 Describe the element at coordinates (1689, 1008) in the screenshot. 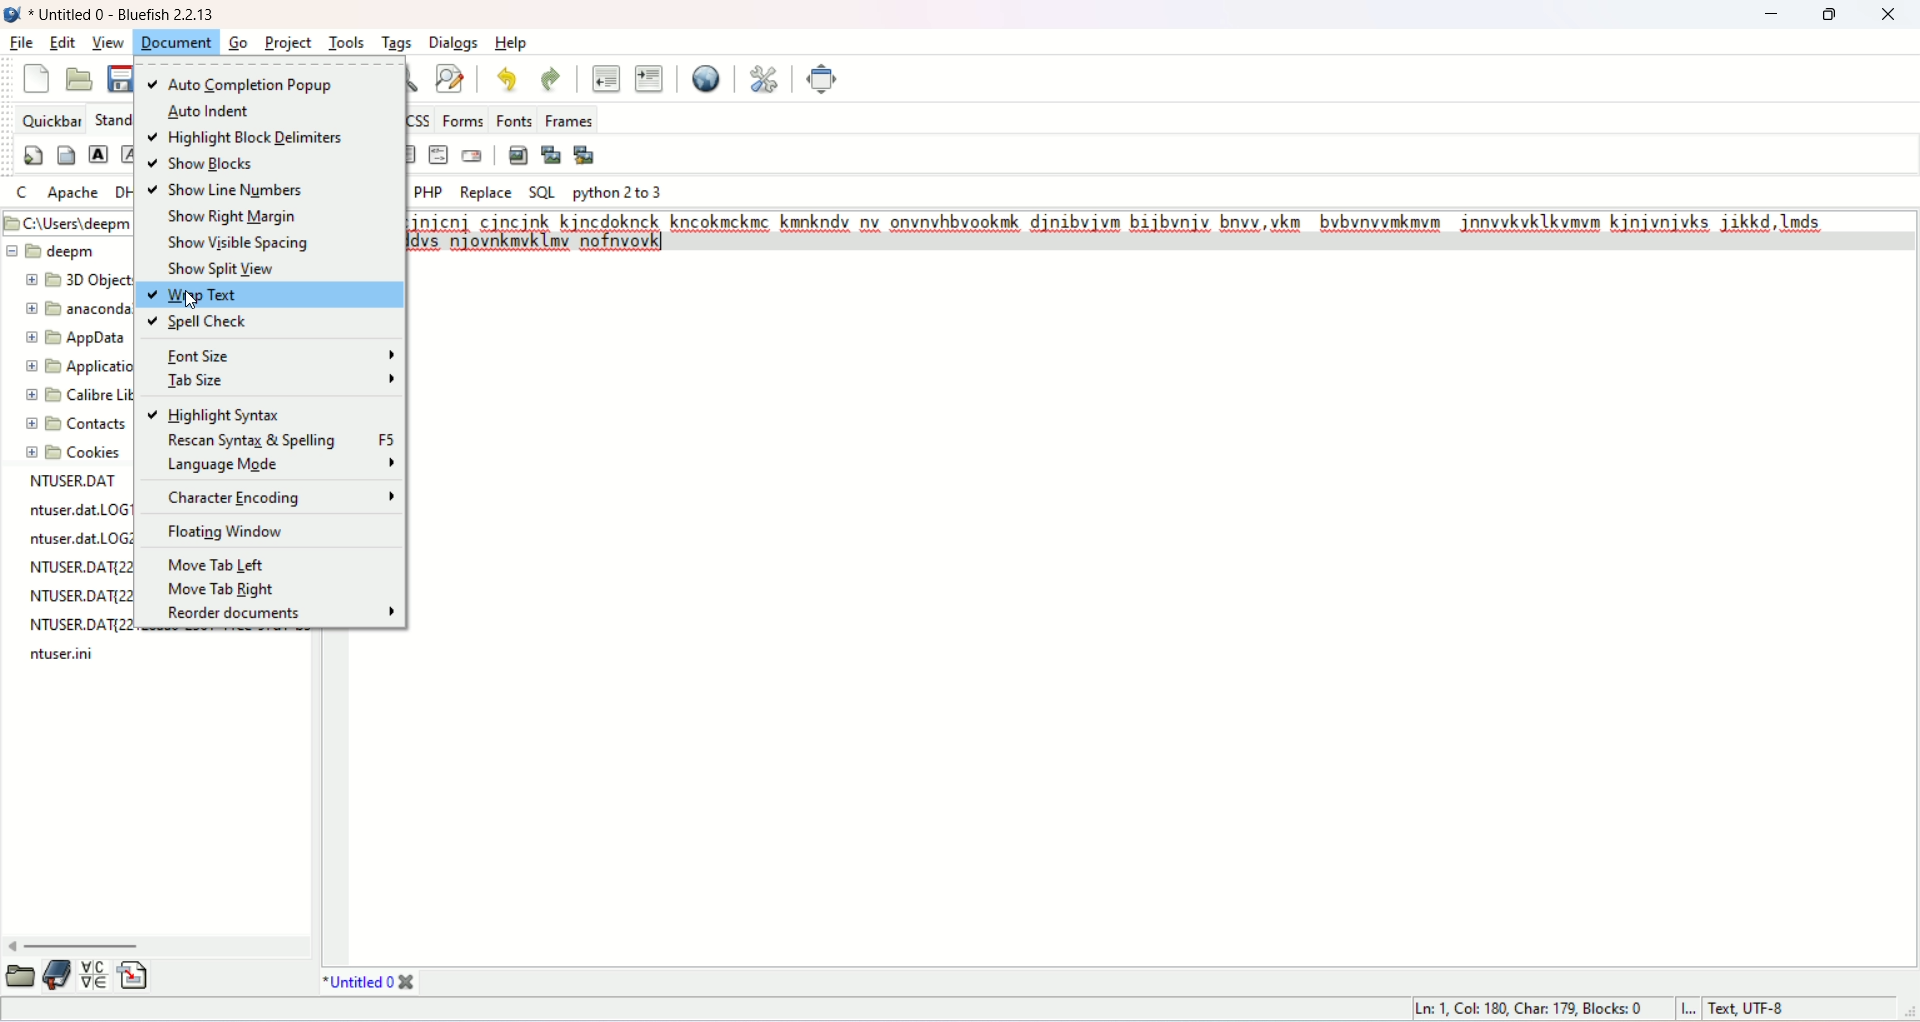

I see `I` at that location.